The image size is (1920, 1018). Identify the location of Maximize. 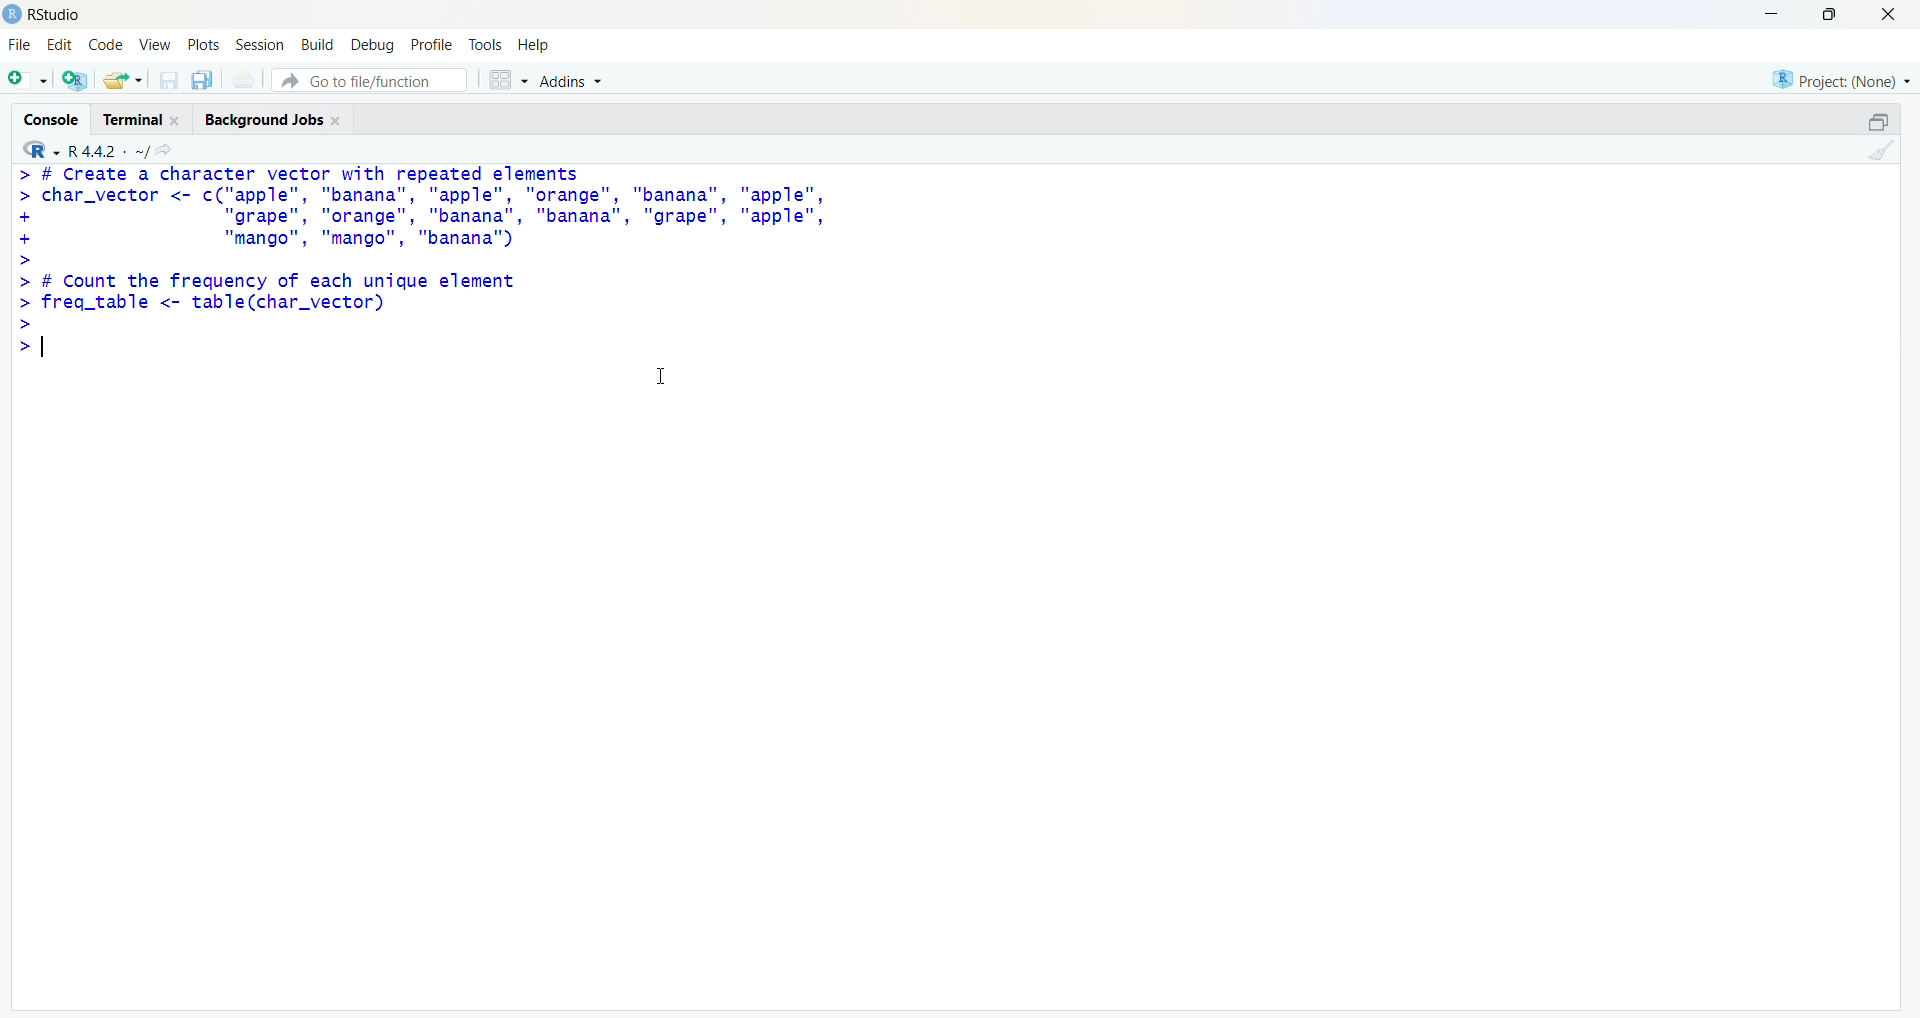
(1879, 118).